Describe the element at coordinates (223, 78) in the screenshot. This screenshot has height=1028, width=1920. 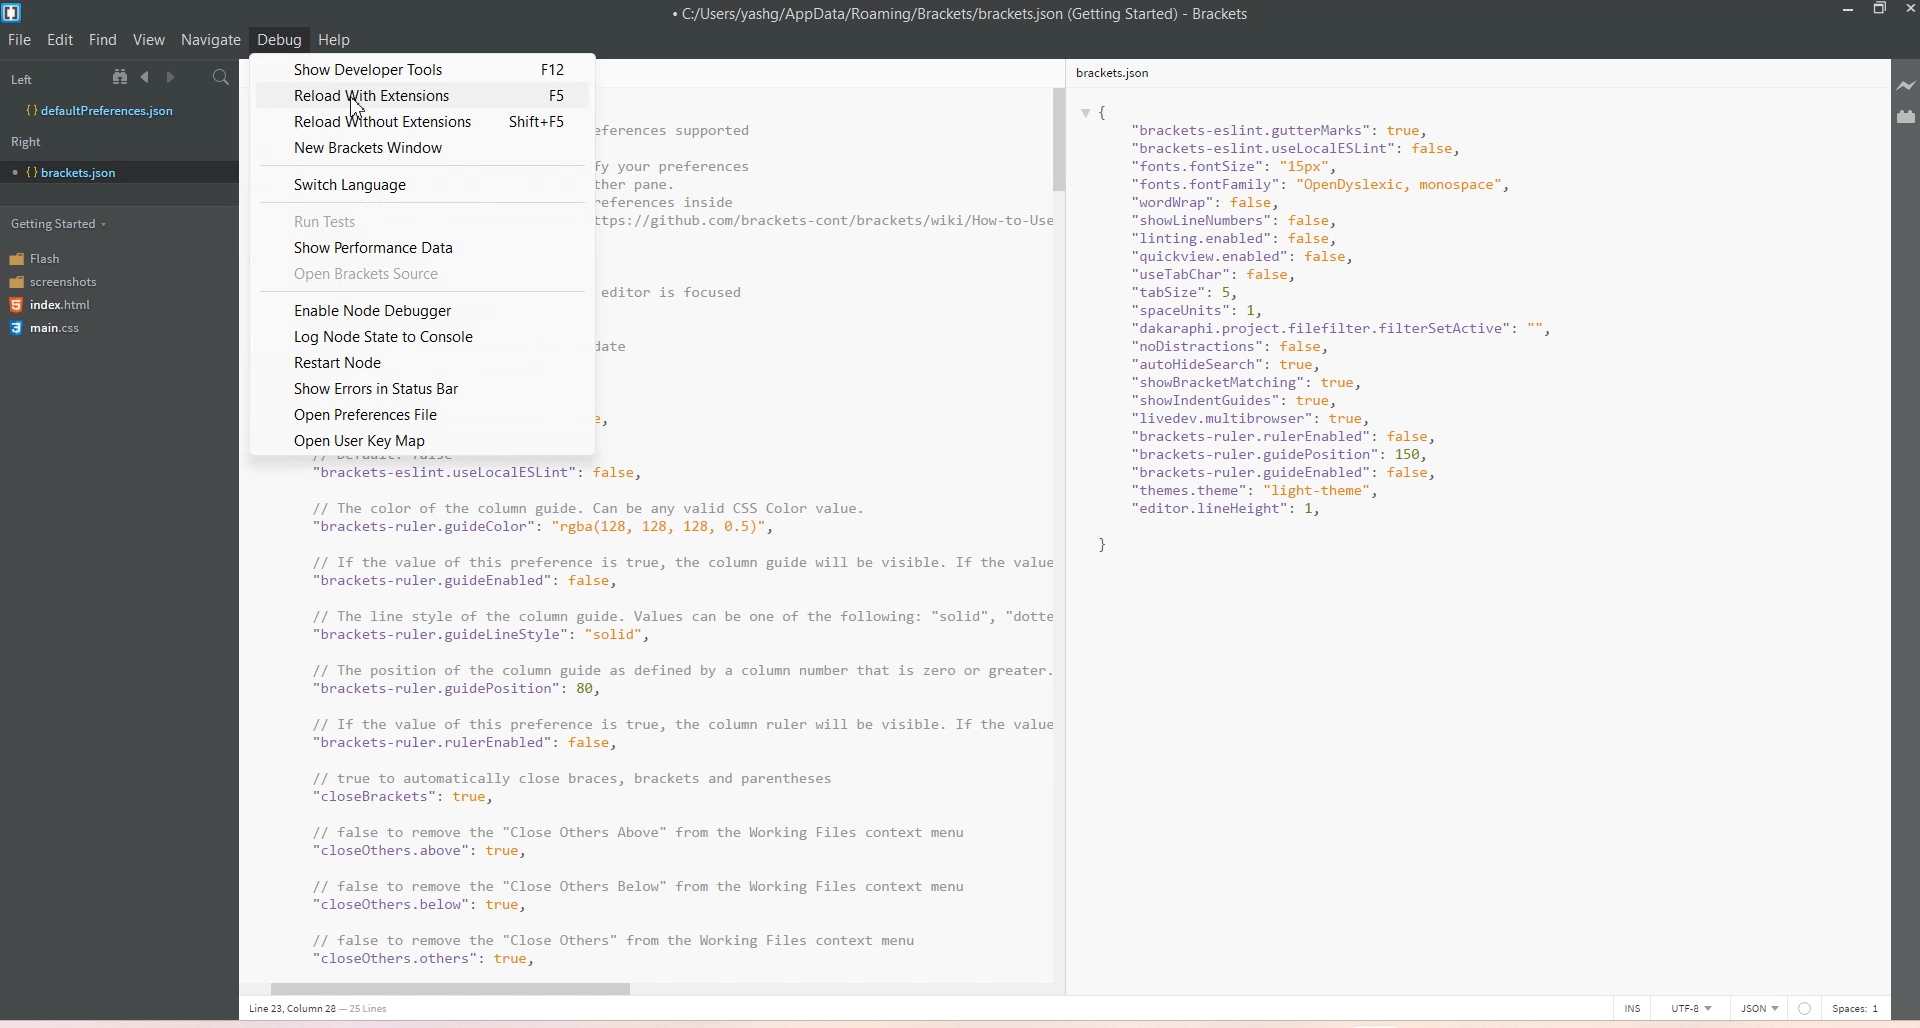
I see `Find in Files` at that location.